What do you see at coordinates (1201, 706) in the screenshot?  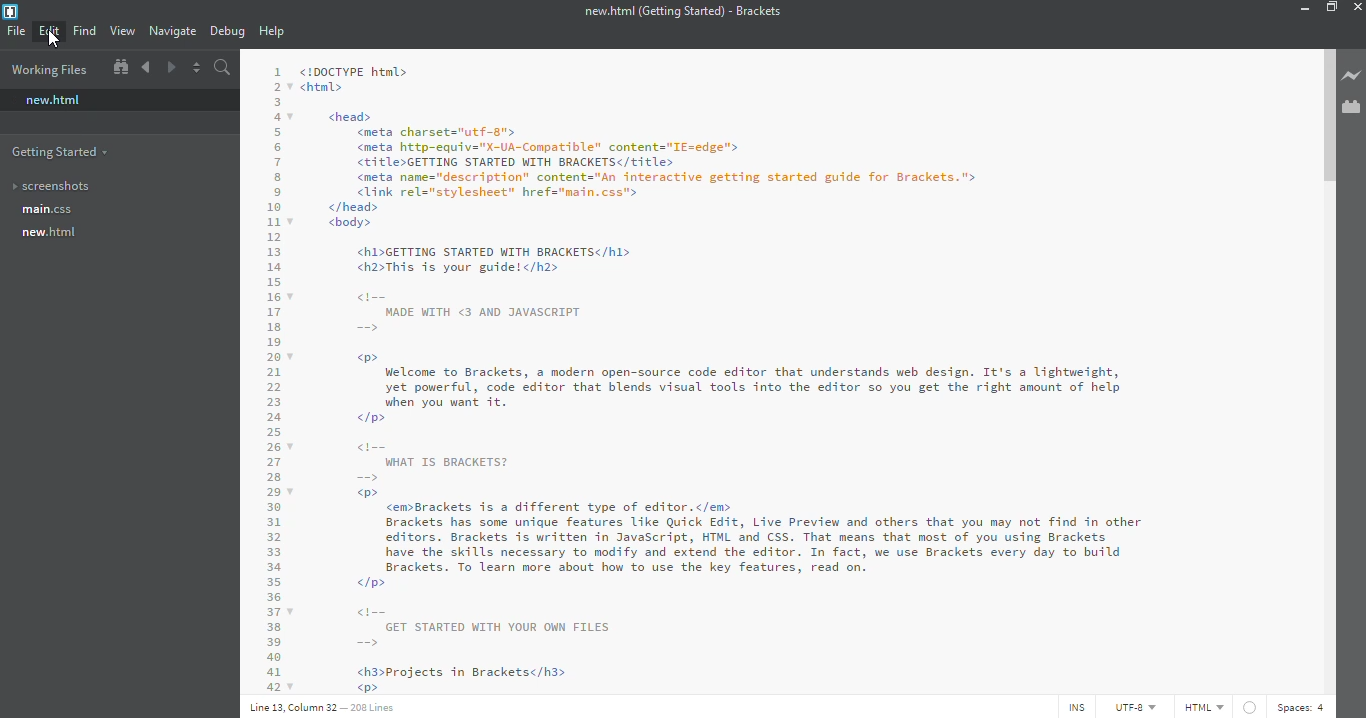 I see `html` at bounding box center [1201, 706].